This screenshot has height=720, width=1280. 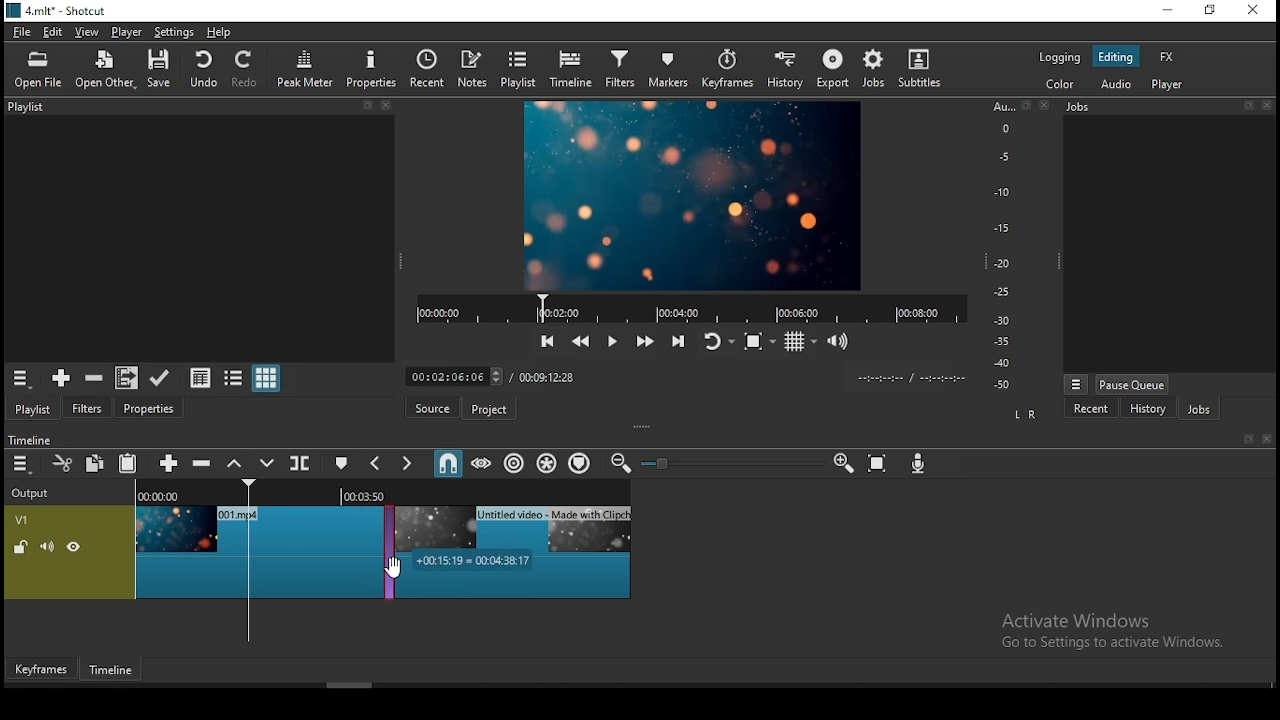 What do you see at coordinates (409, 464) in the screenshot?
I see `next marker` at bounding box center [409, 464].